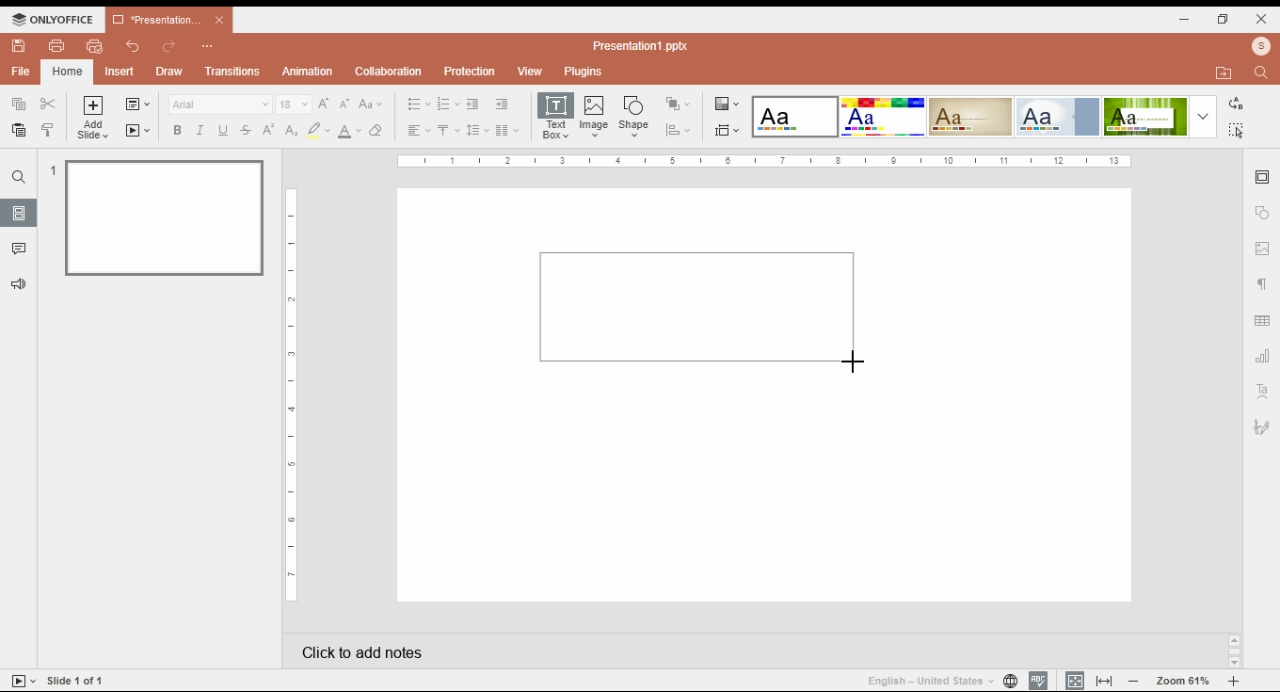 The height and width of the screenshot is (692, 1280). I want to click on scrollbar, so click(1235, 651).